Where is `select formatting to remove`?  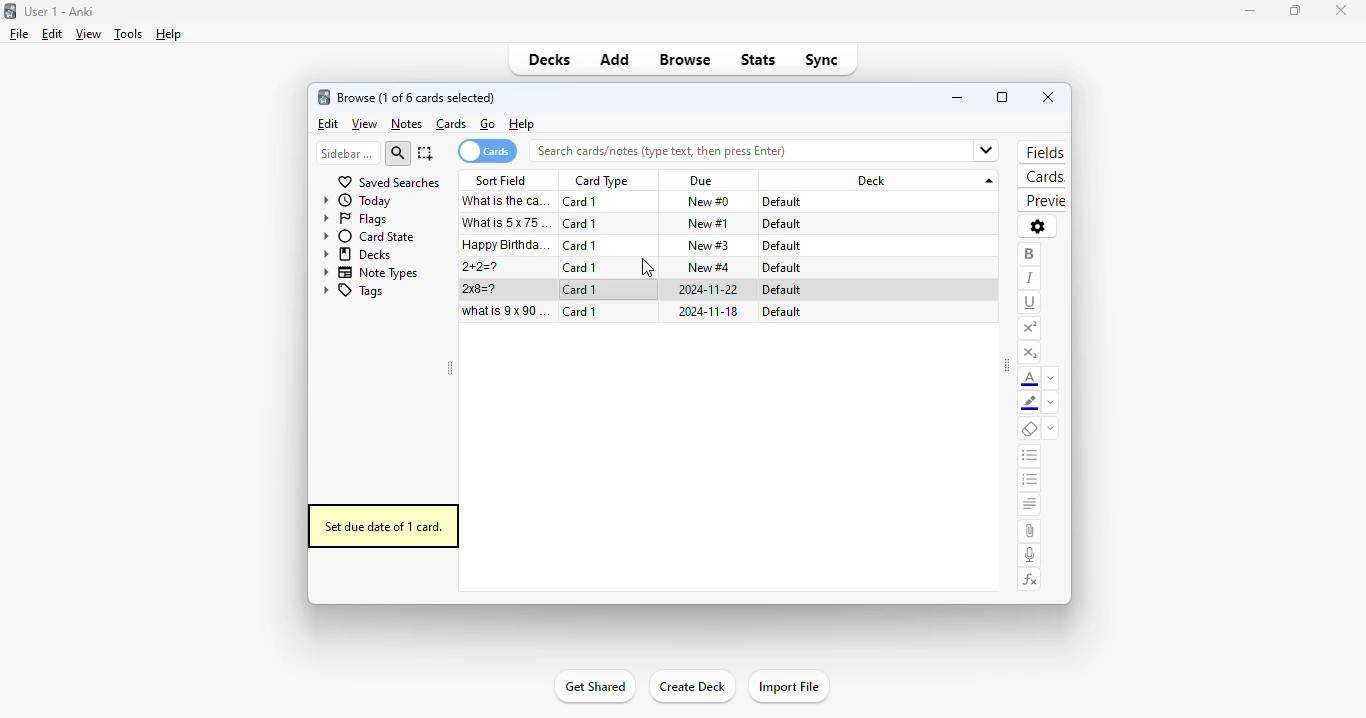 select formatting to remove is located at coordinates (1051, 430).